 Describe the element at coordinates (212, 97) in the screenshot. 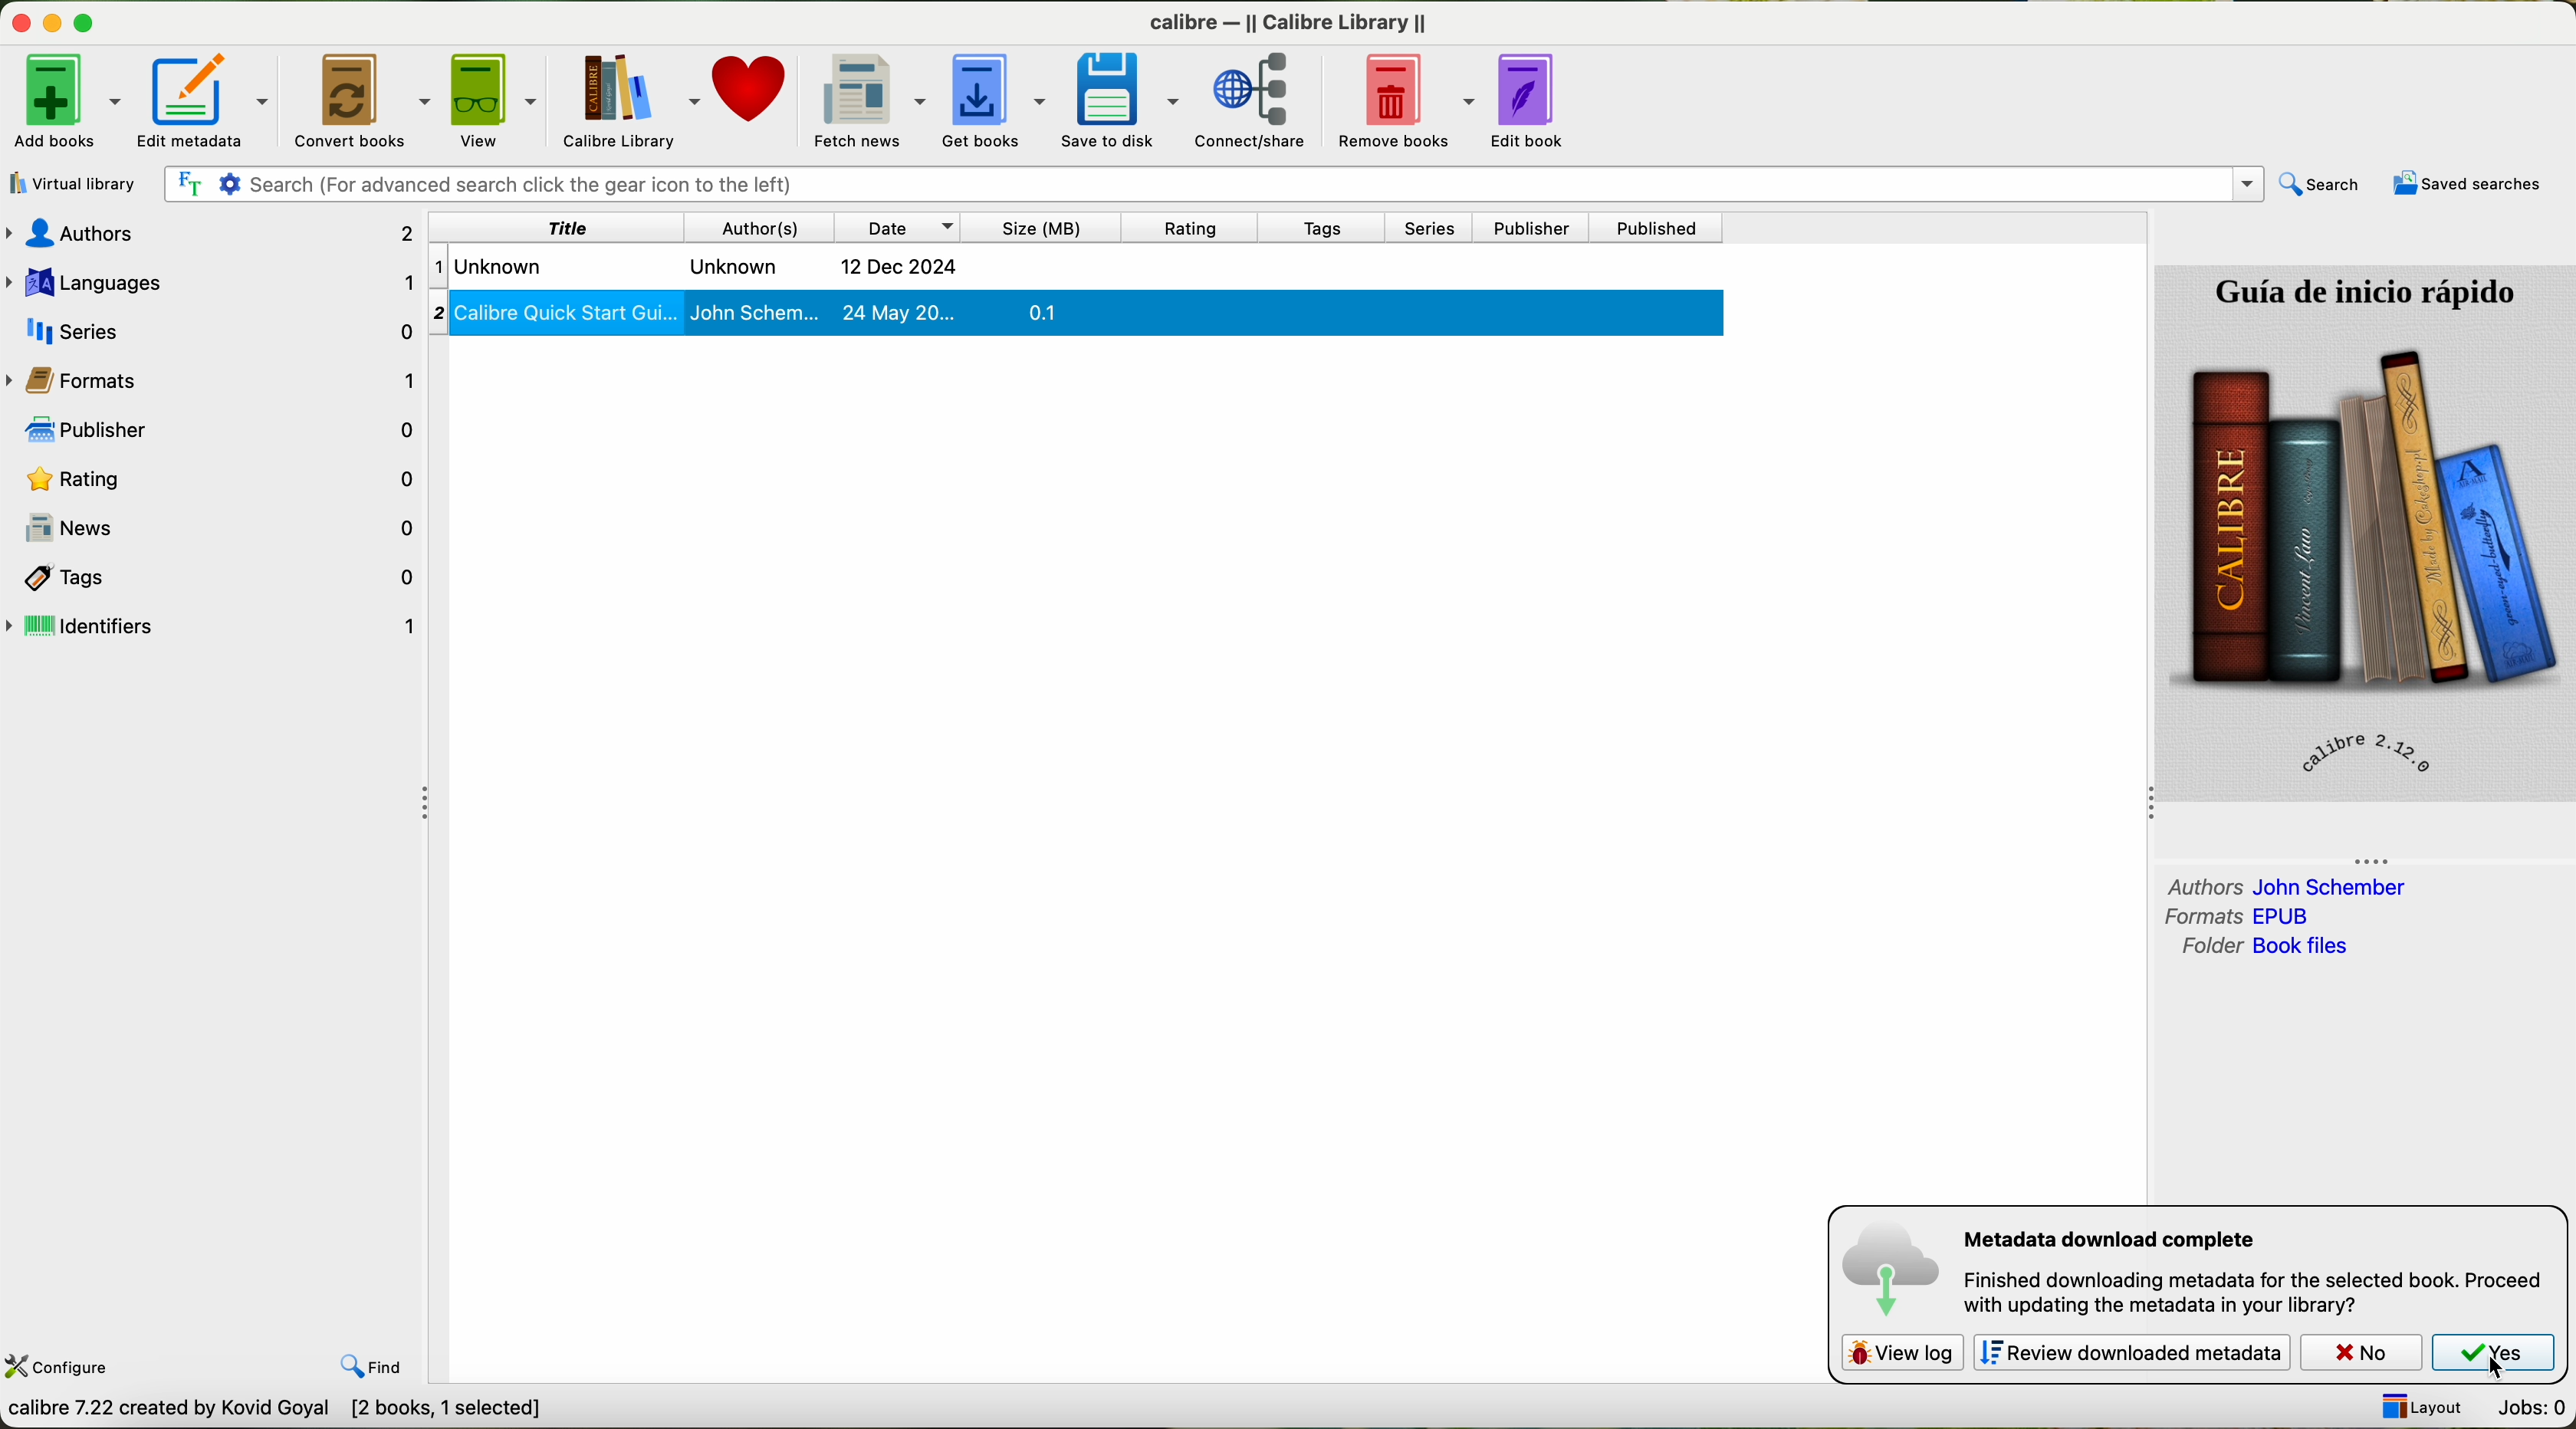

I see `edit metadata` at that location.